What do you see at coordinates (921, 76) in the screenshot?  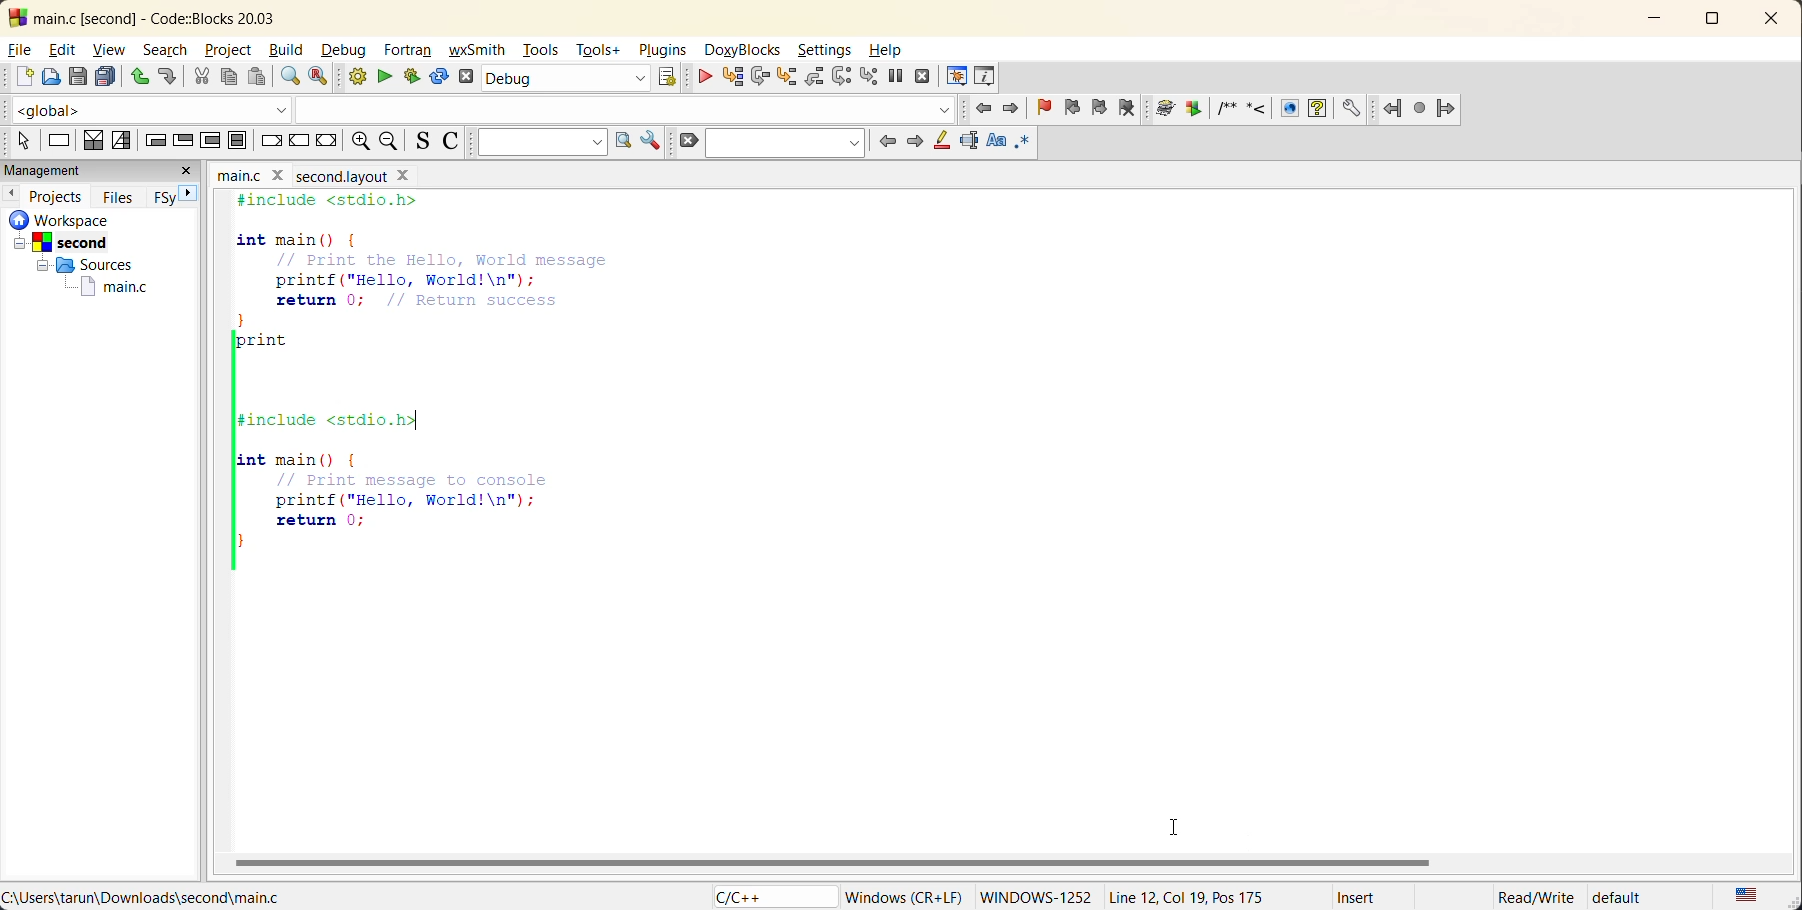 I see `stop debugger` at bounding box center [921, 76].